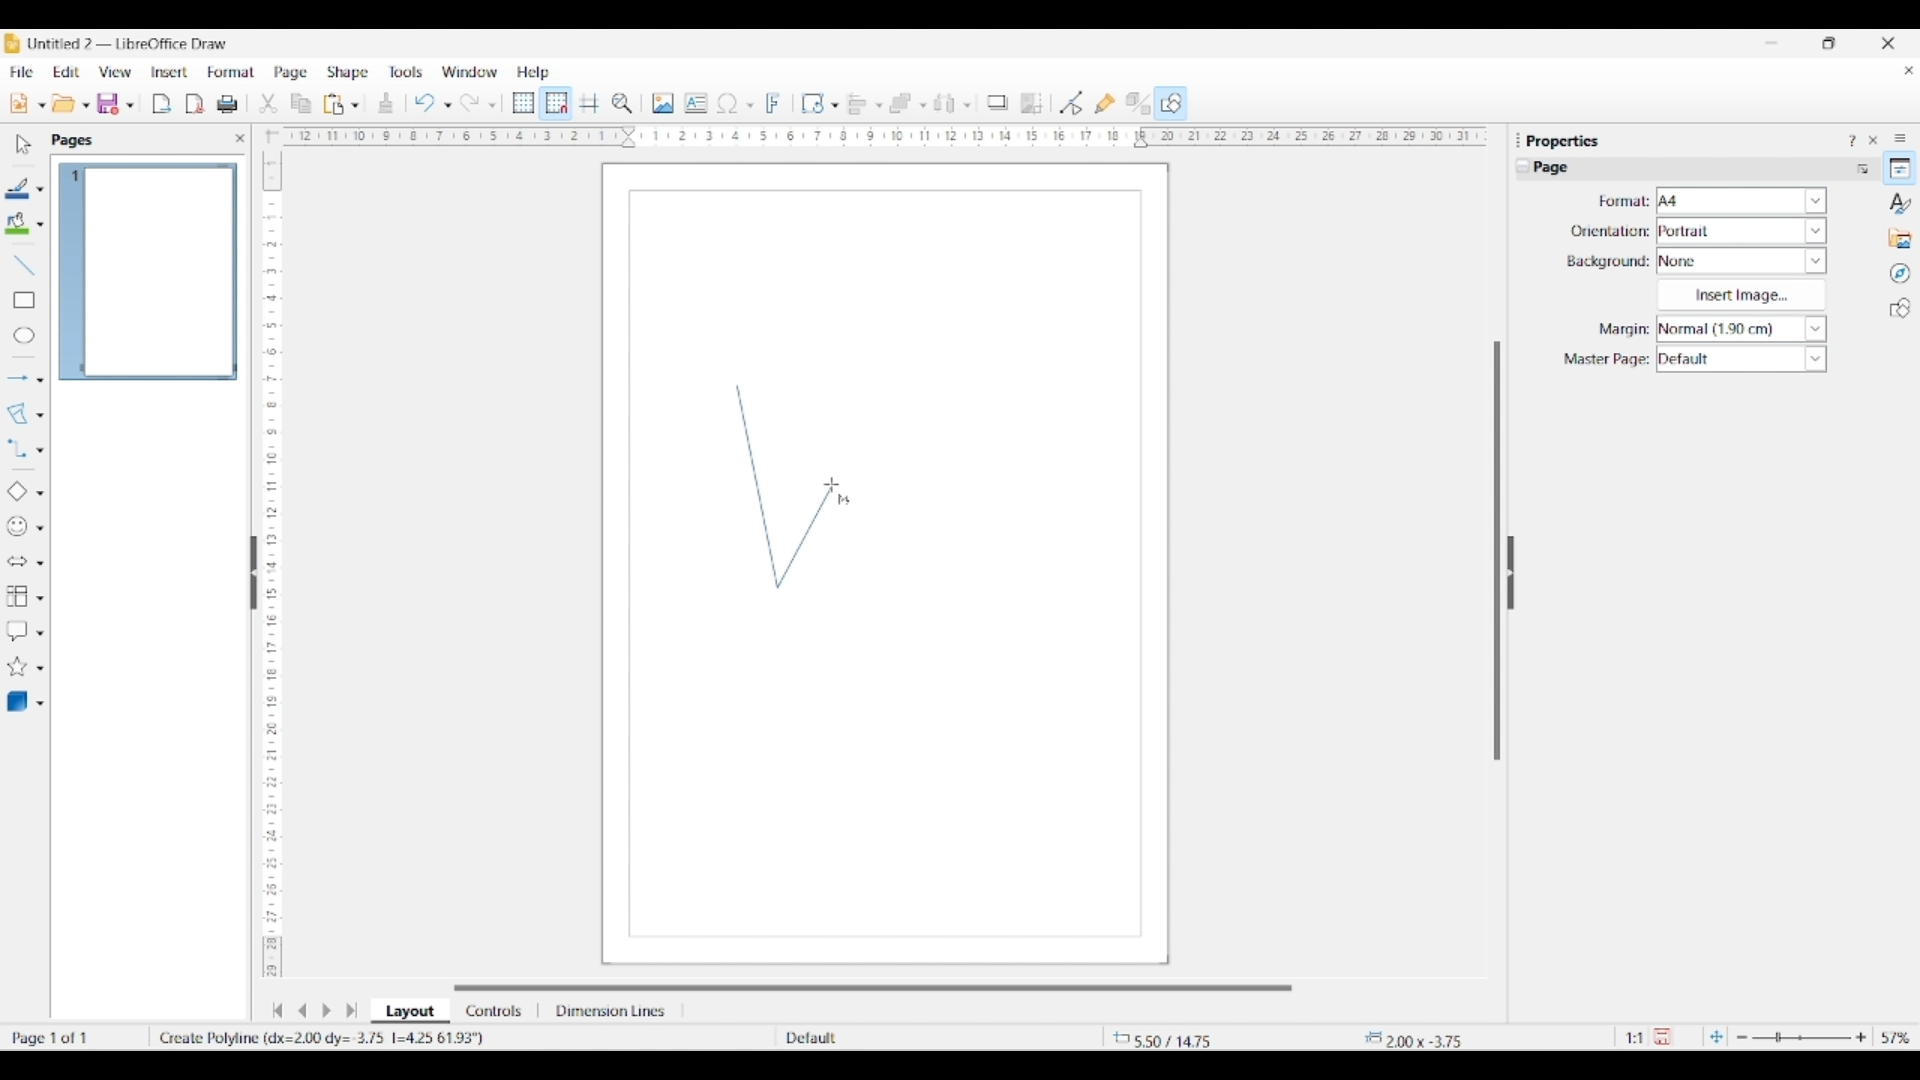  Describe the element at coordinates (805, 535) in the screenshot. I see `Line 2` at that location.